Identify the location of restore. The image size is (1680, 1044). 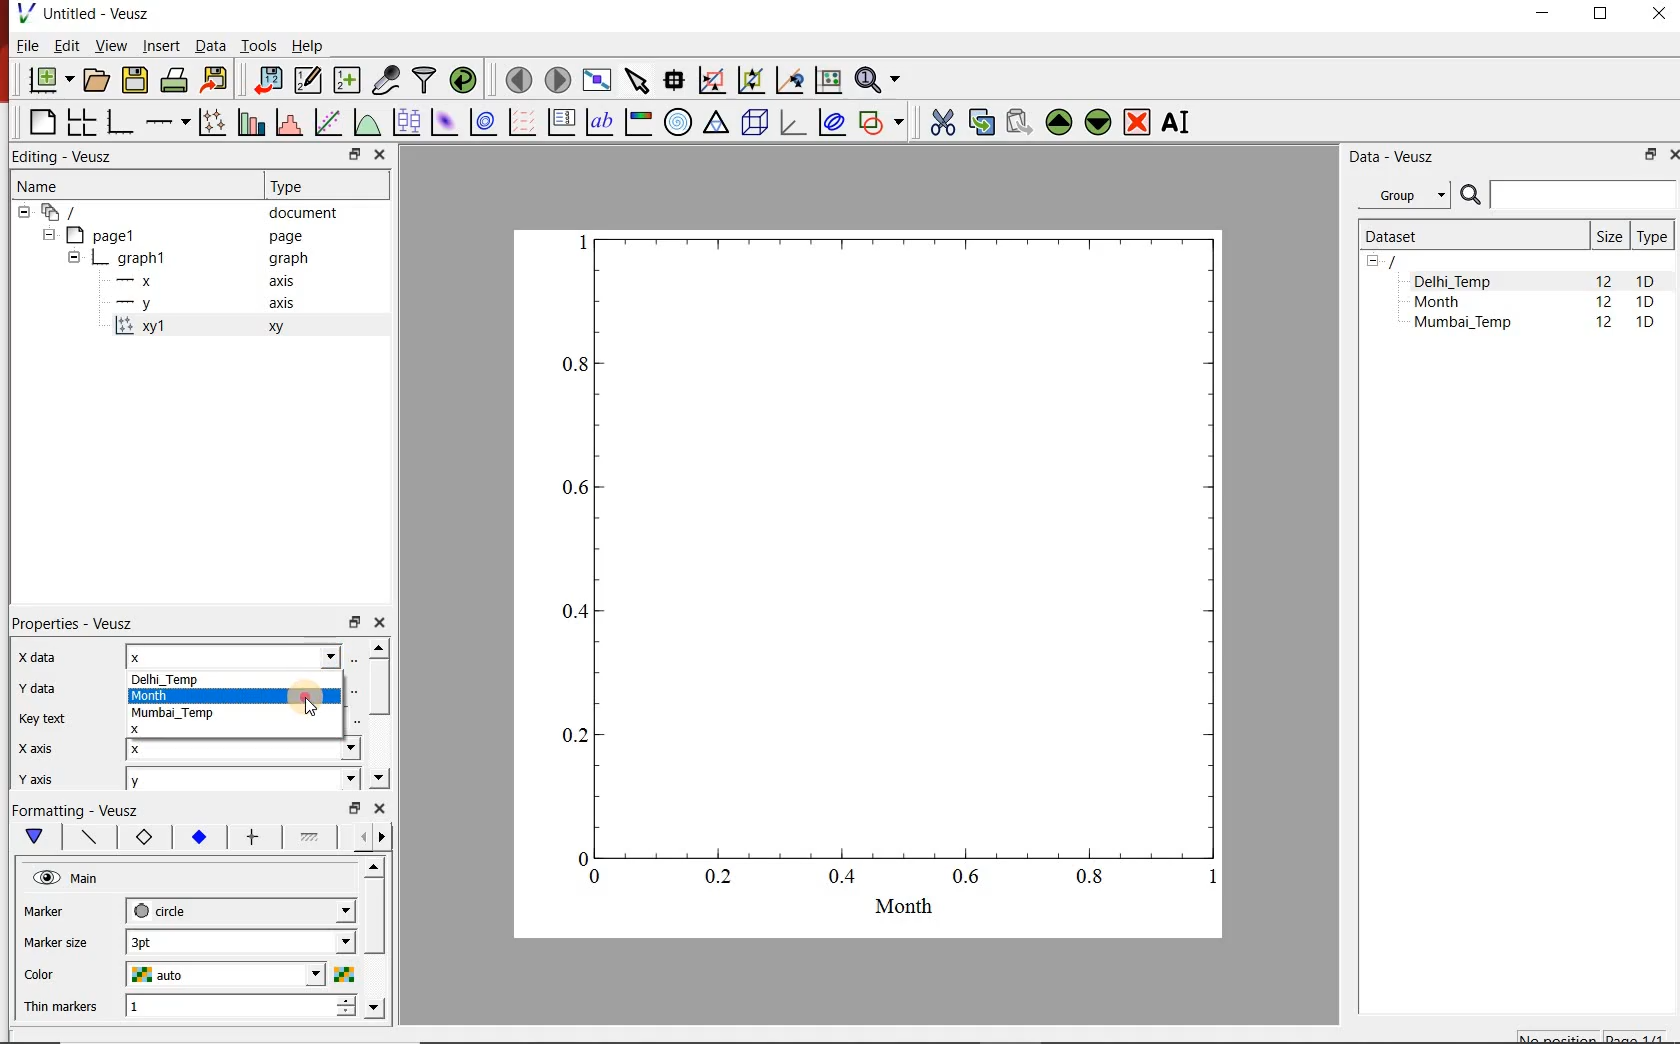
(353, 621).